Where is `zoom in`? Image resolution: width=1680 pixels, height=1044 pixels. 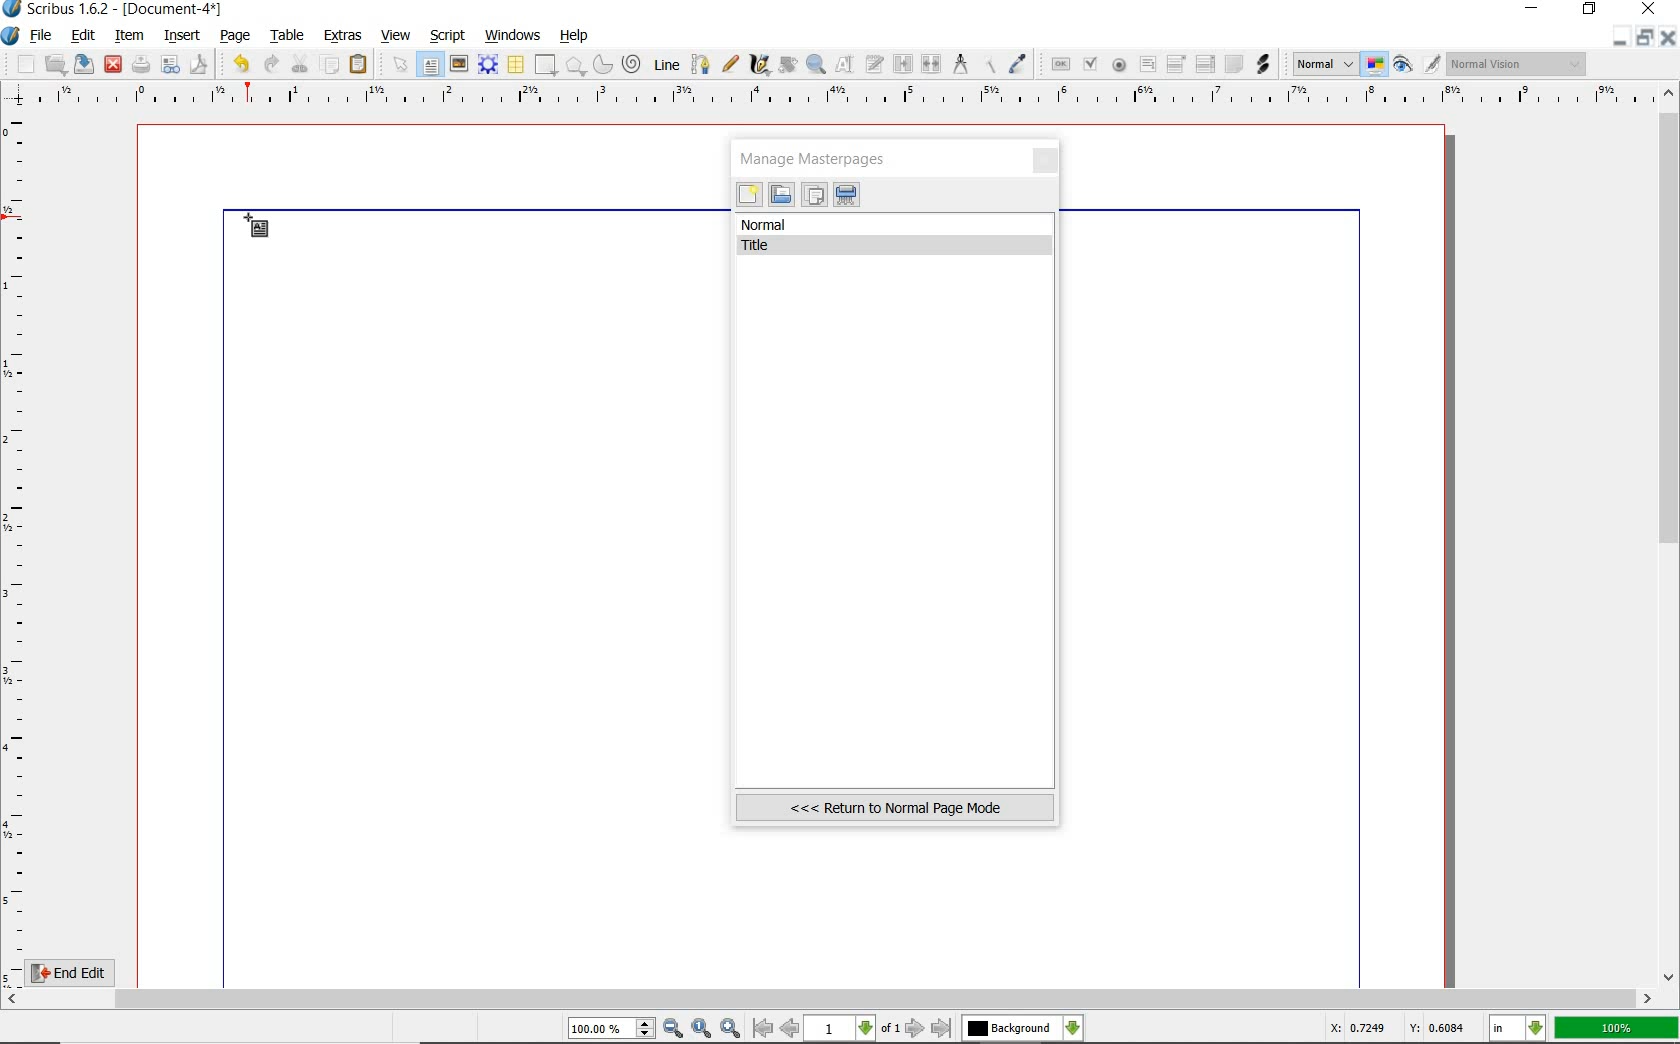
zoom in is located at coordinates (730, 1027).